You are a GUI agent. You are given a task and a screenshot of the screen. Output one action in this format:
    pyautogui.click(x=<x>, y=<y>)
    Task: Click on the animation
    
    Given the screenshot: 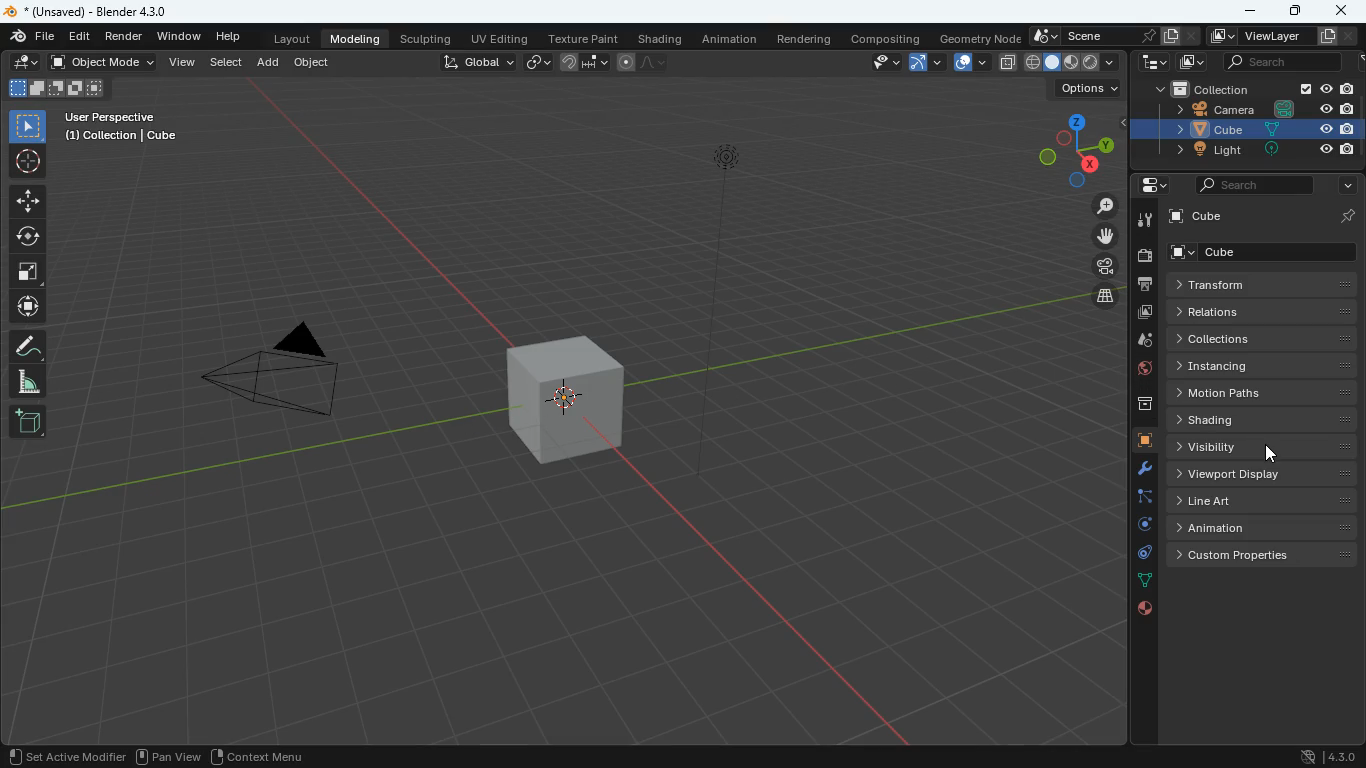 What is the action you would take?
    pyautogui.click(x=733, y=39)
    